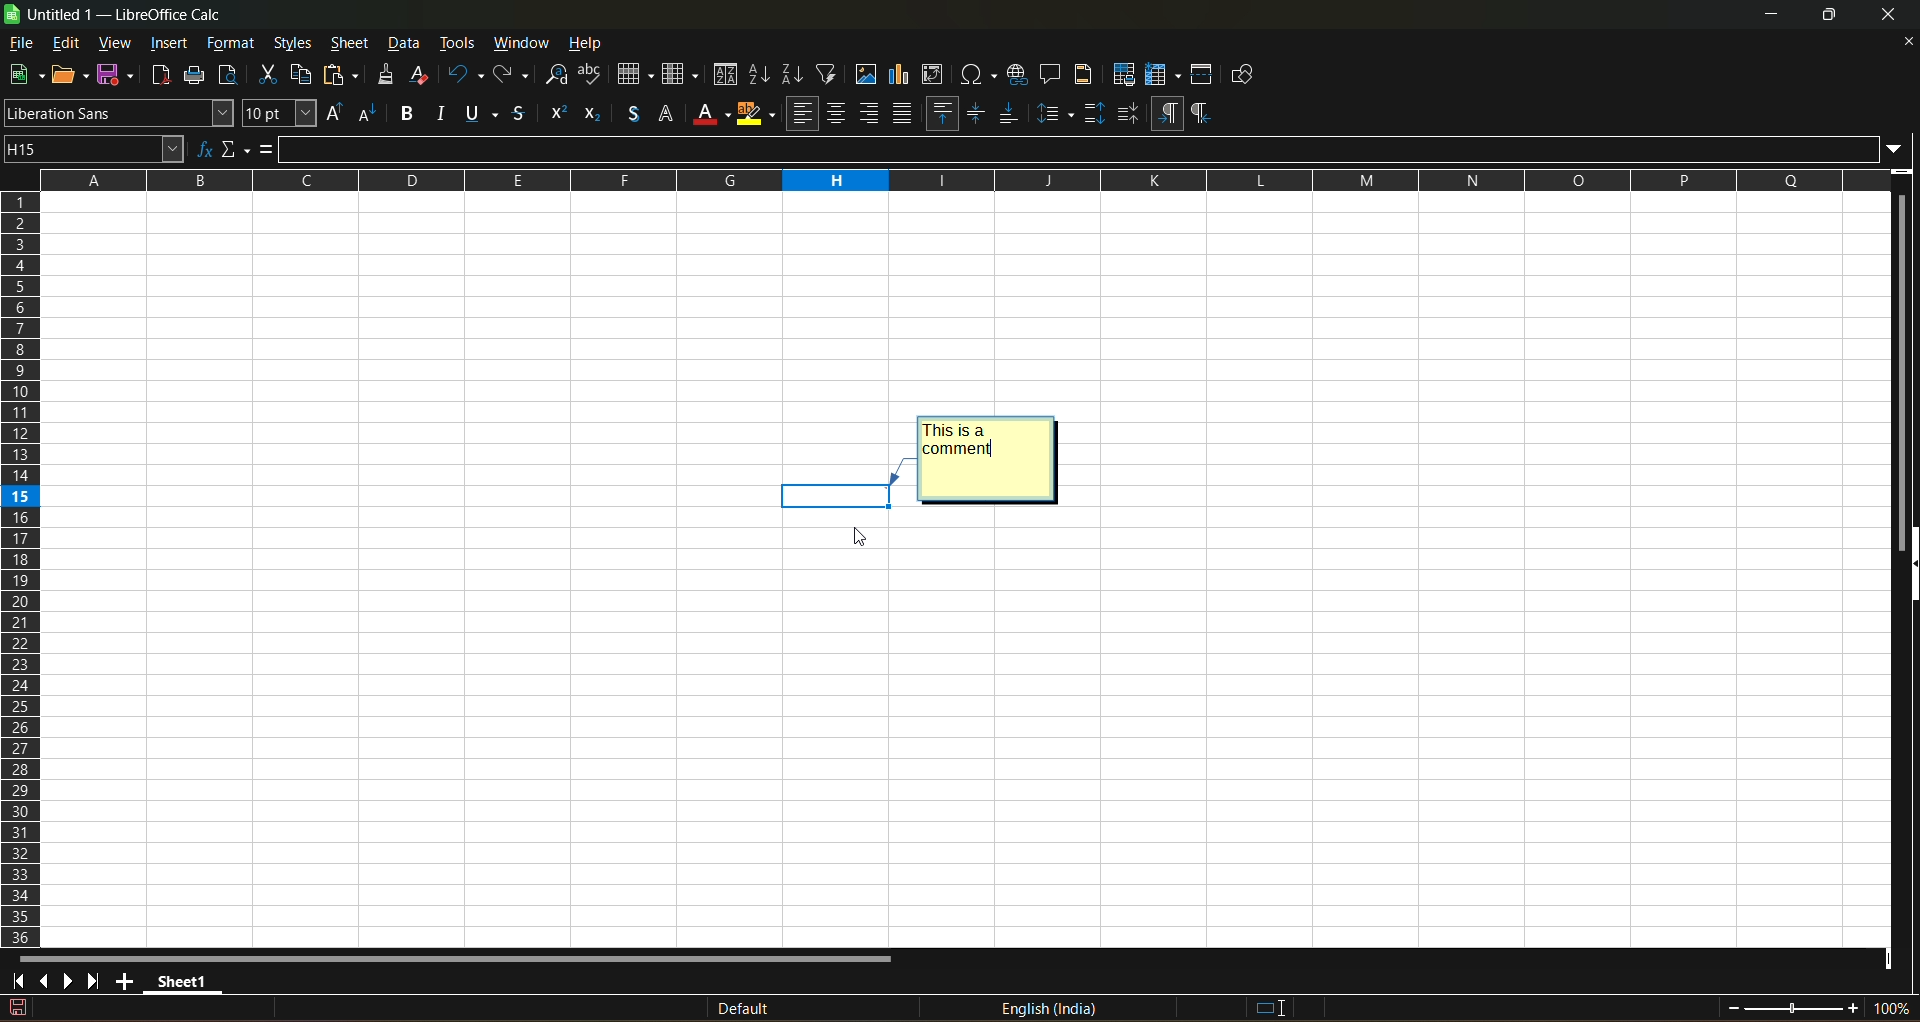 This screenshot has width=1920, height=1022. What do you see at coordinates (65, 43) in the screenshot?
I see `edit` at bounding box center [65, 43].